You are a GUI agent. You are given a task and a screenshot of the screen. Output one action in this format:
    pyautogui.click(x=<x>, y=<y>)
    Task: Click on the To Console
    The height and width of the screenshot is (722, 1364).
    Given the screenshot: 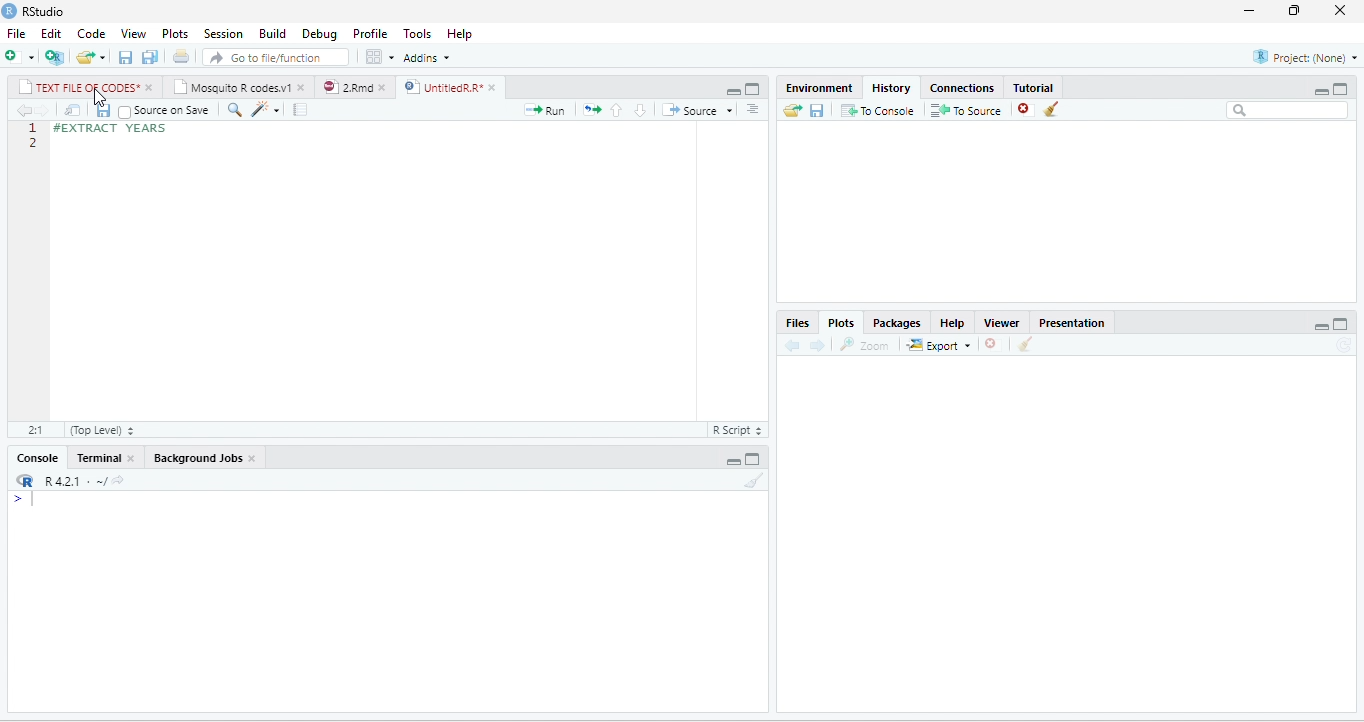 What is the action you would take?
    pyautogui.click(x=877, y=110)
    